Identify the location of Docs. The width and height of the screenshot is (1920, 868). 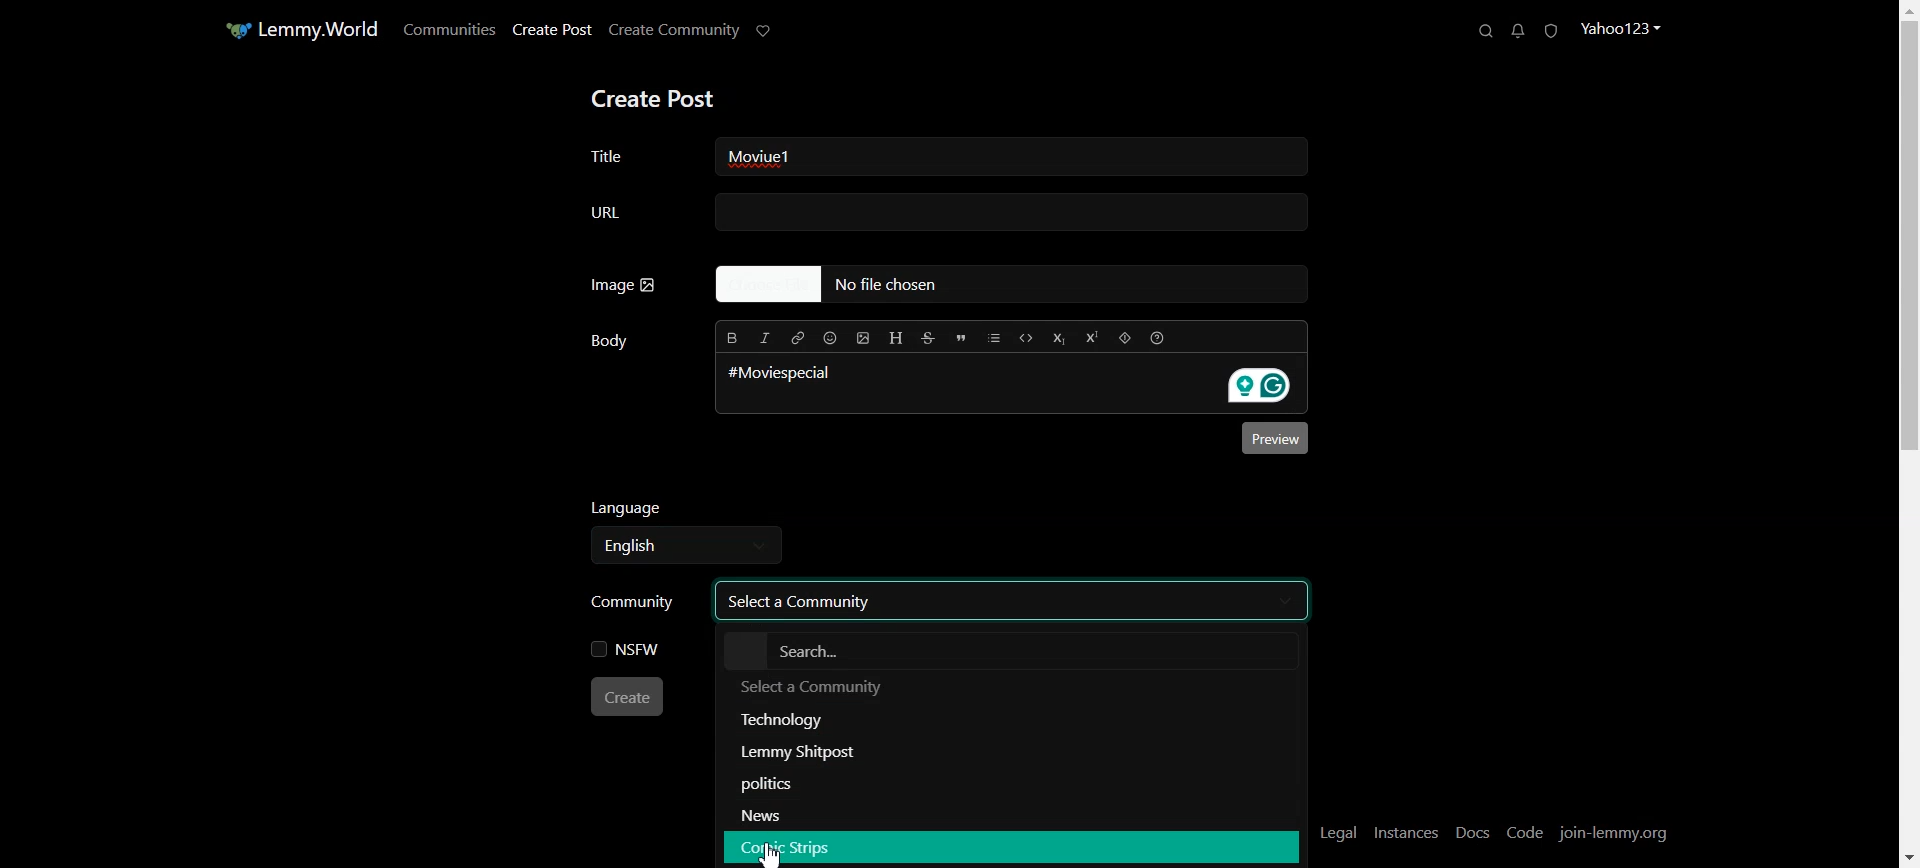
(1477, 833).